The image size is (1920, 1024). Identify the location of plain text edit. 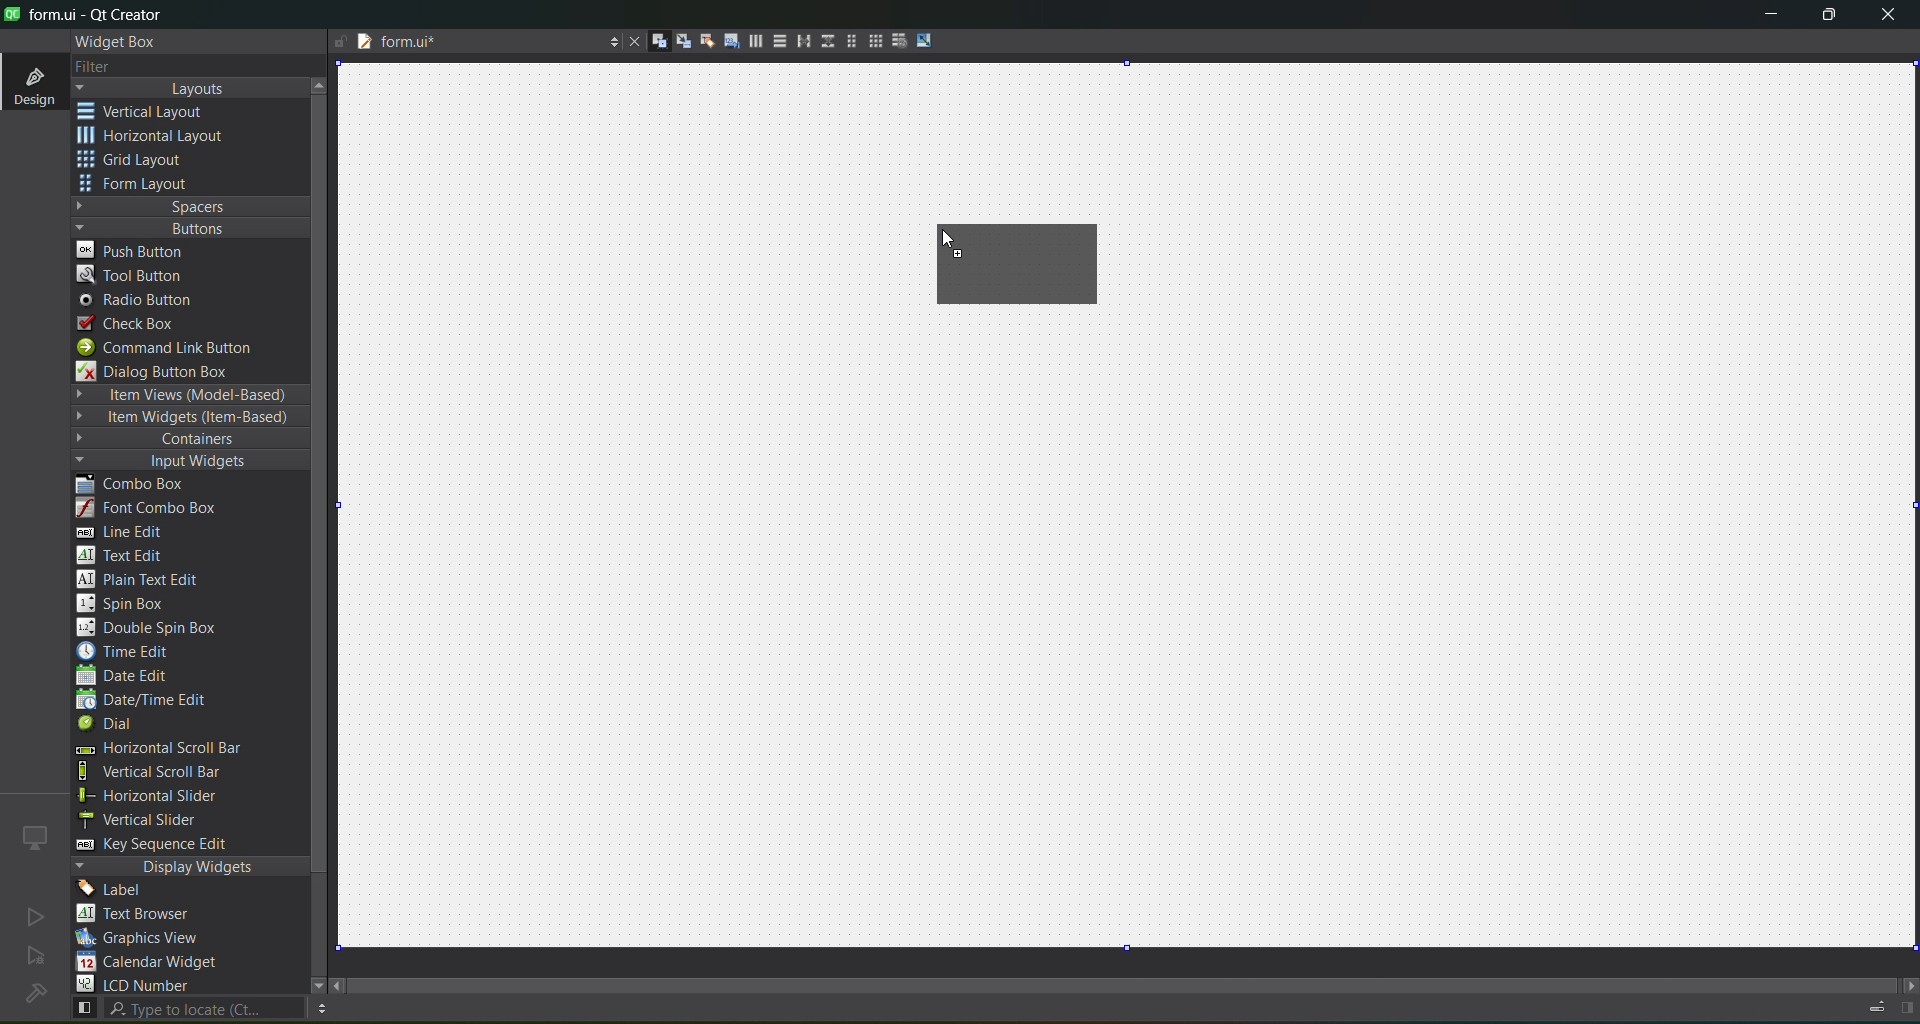
(146, 581).